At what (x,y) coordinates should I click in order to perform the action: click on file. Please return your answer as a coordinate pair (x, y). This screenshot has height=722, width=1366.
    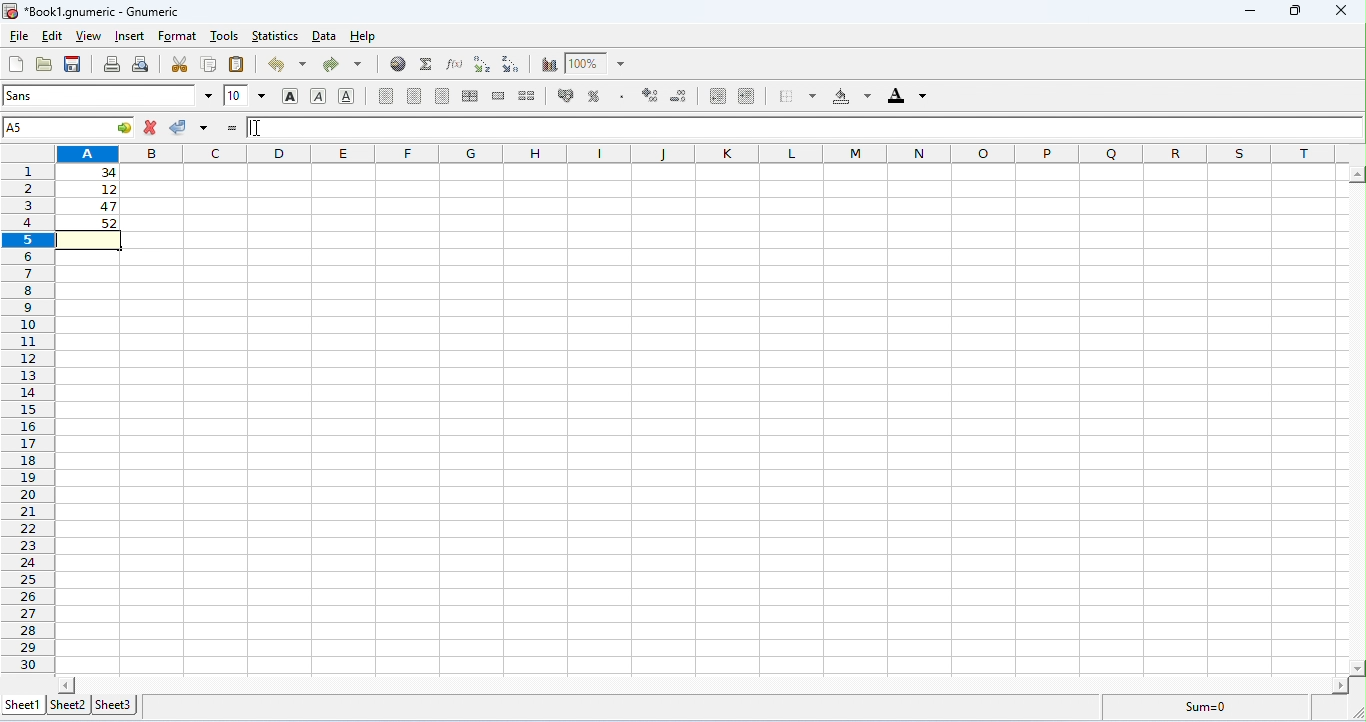
    Looking at the image, I should click on (18, 37).